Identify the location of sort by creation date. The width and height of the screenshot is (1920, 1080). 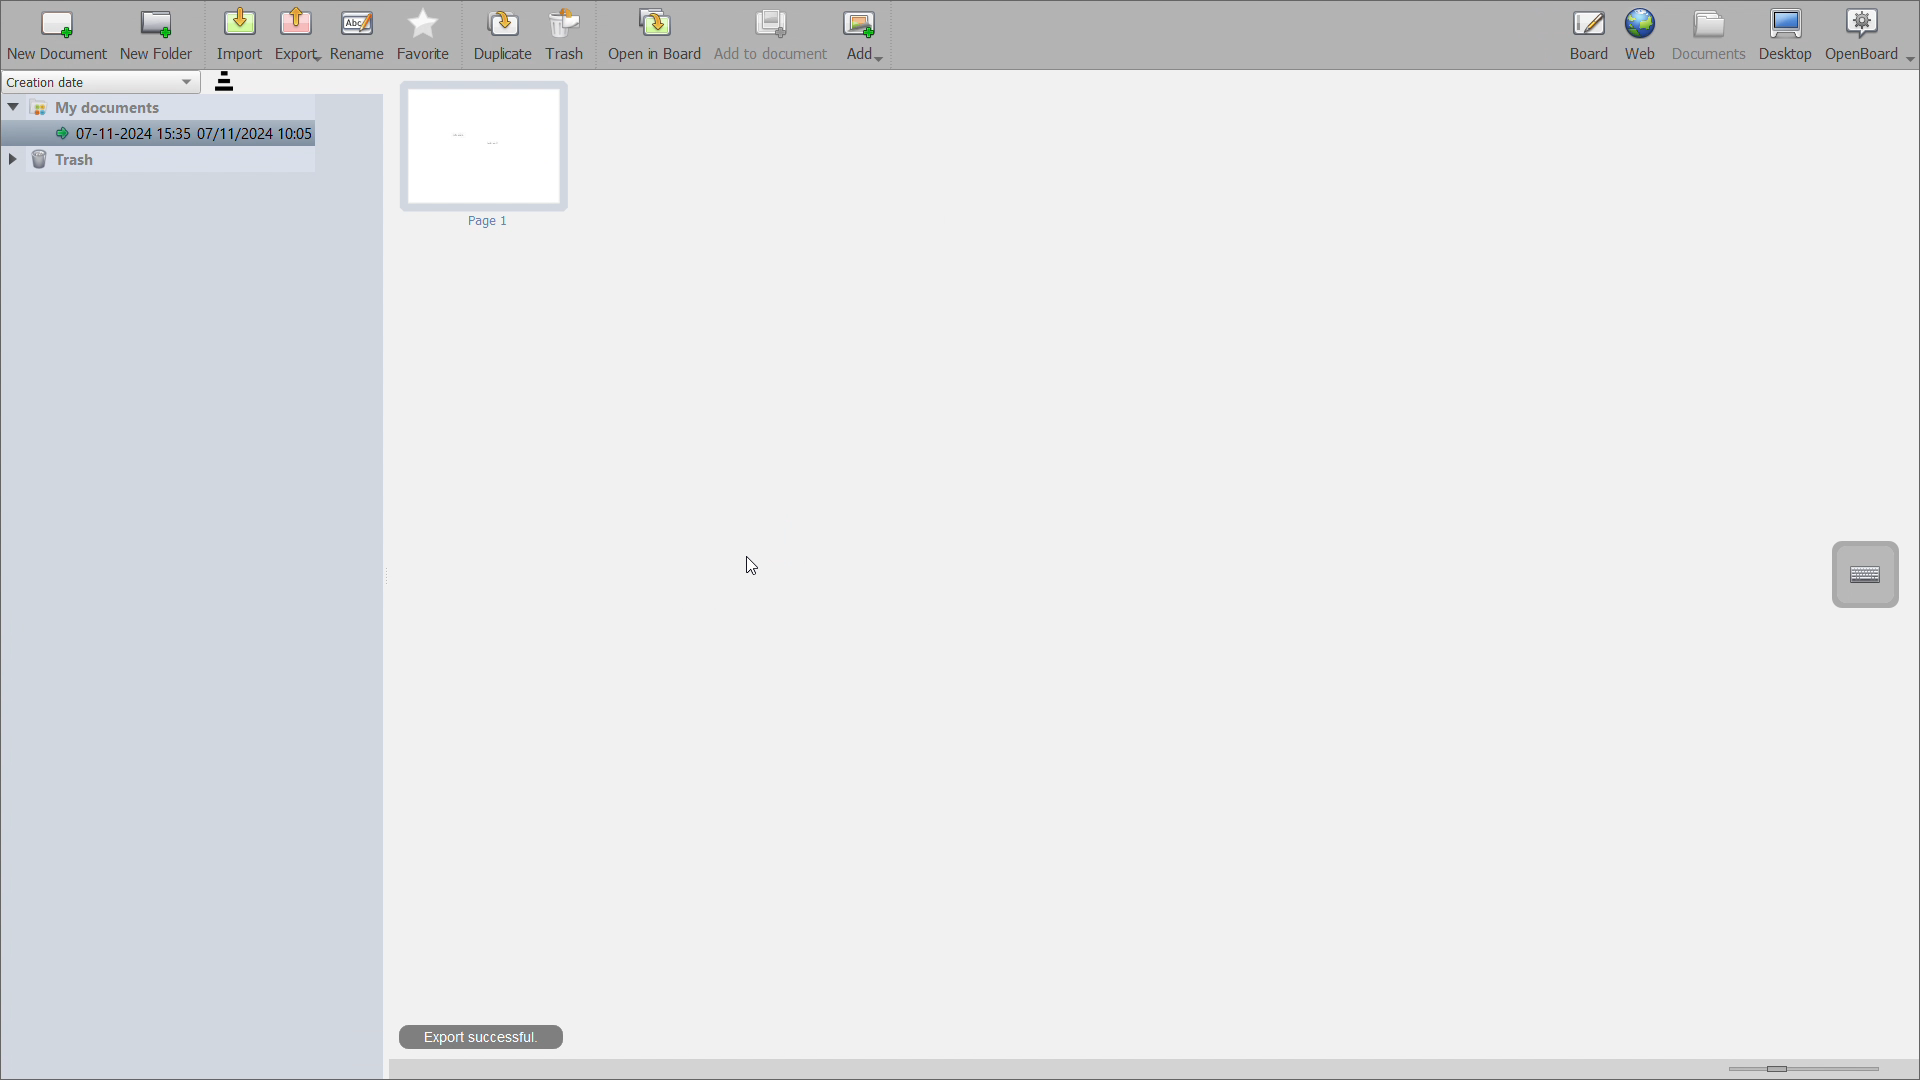
(101, 82).